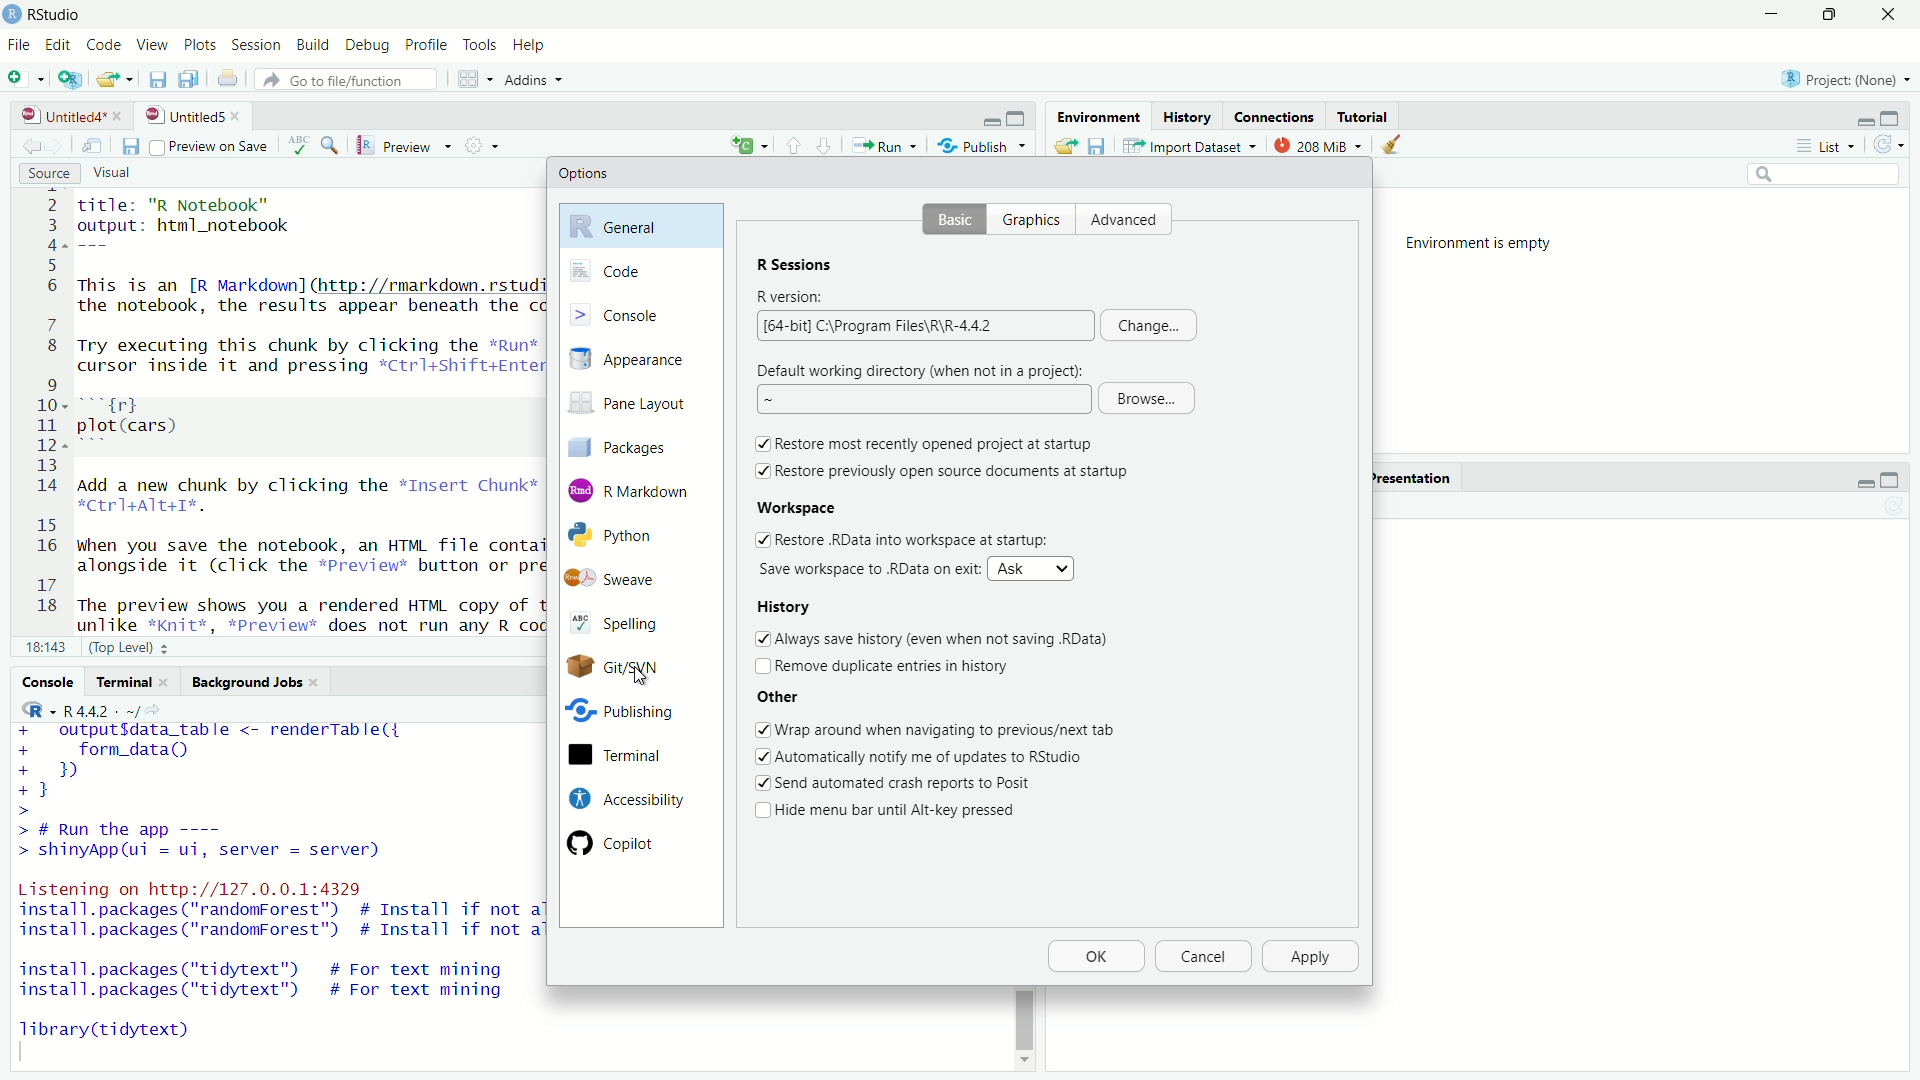 The height and width of the screenshot is (1080, 1920). Describe the element at coordinates (48, 681) in the screenshot. I see `Console` at that location.